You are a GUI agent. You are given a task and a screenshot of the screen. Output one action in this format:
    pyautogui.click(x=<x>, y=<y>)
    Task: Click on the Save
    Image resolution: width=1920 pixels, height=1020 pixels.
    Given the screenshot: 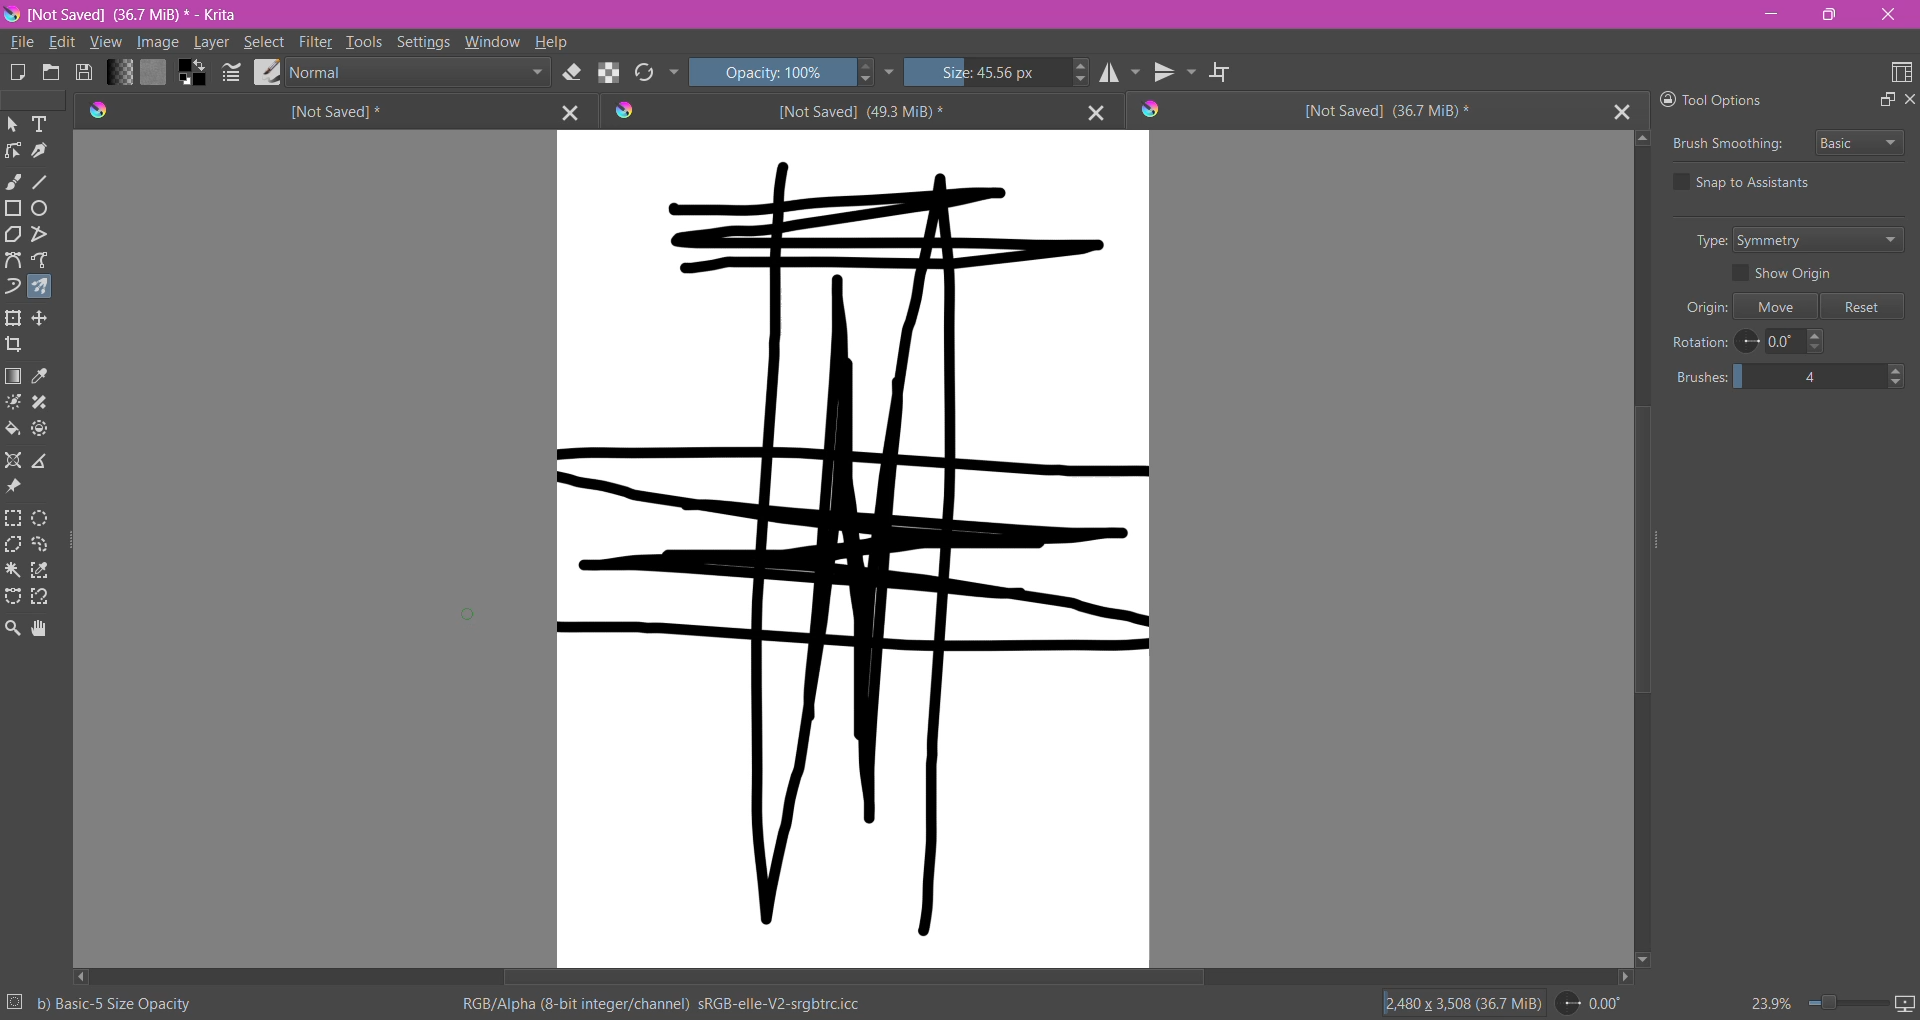 What is the action you would take?
    pyautogui.click(x=85, y=74)
    